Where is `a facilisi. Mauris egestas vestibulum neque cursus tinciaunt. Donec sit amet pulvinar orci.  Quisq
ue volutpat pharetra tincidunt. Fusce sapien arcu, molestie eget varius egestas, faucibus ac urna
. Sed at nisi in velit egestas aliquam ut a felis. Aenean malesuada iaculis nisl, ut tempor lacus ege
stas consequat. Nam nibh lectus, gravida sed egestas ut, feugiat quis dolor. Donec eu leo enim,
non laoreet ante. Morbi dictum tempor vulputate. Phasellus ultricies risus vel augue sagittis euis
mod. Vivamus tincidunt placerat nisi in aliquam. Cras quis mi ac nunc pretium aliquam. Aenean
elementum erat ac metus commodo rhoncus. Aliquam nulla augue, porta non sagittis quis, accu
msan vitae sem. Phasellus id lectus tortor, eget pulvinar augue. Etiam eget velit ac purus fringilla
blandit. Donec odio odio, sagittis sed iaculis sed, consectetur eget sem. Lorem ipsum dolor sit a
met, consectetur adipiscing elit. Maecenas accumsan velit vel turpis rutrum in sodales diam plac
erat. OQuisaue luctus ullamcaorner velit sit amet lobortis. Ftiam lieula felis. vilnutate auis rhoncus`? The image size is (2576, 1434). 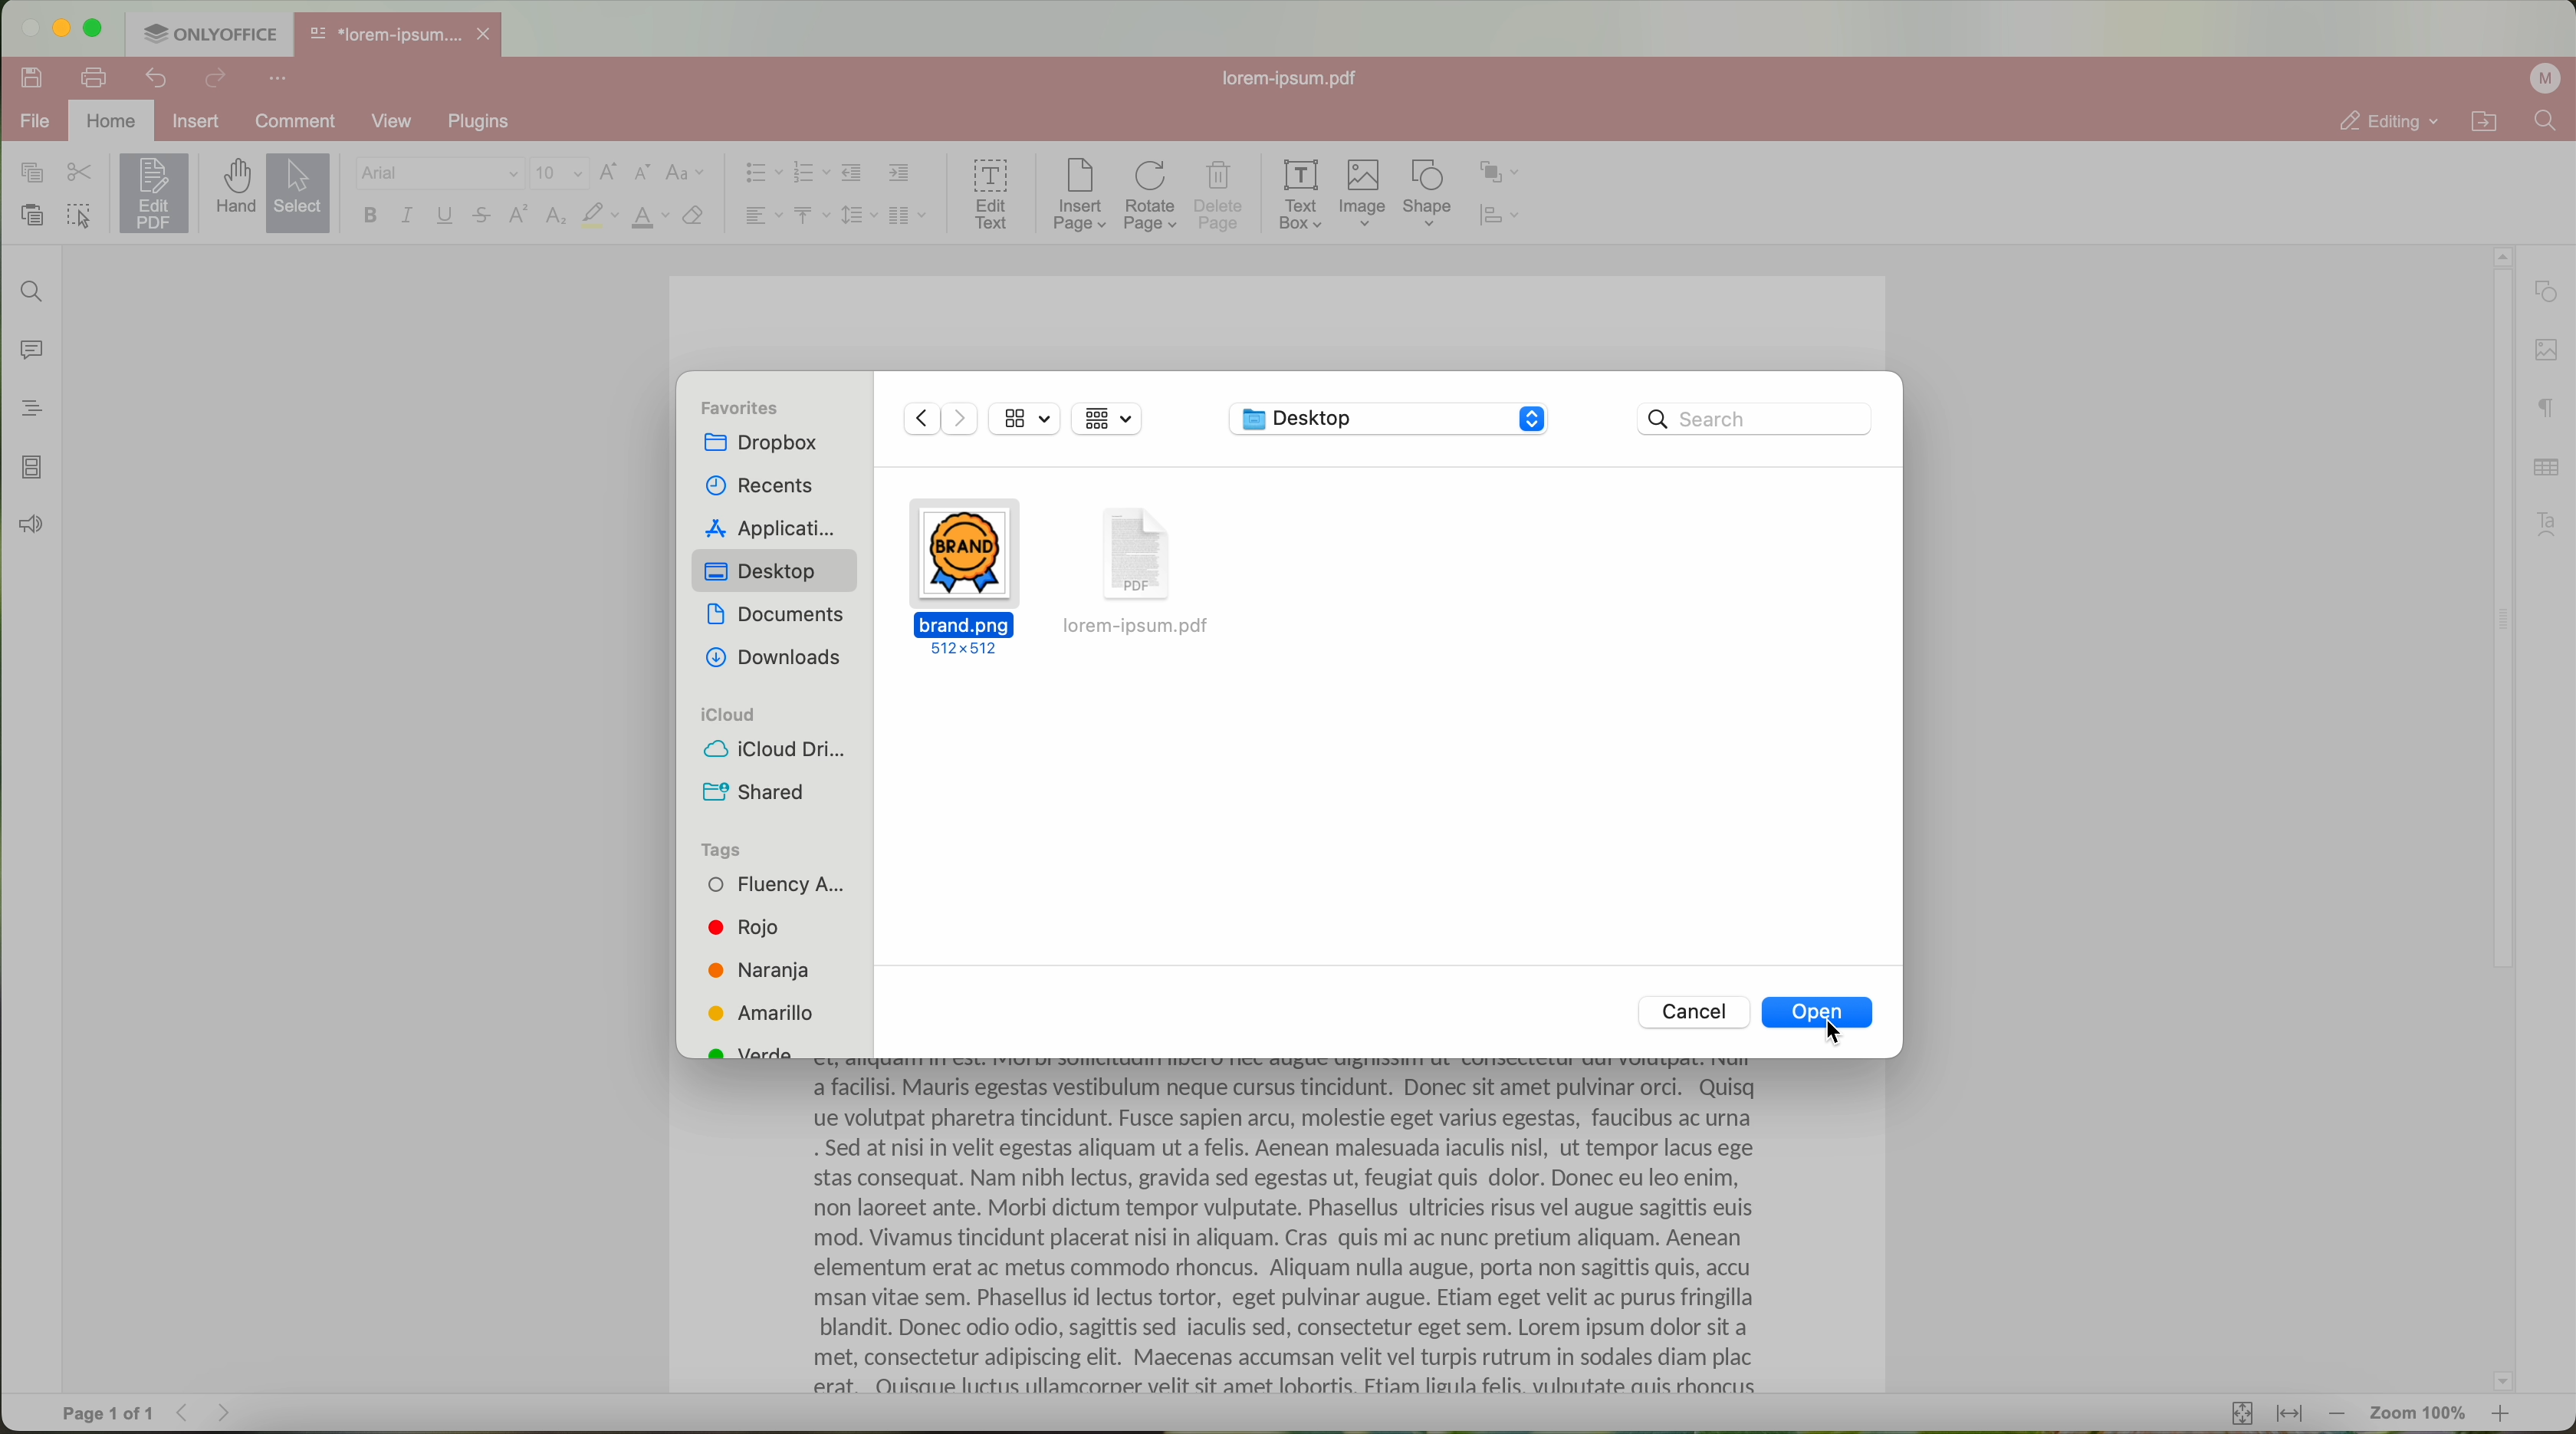 a facilisi. Mauris egestas vestibulum neque cursus tinciaunt. Donec sit amet pulvinar orci.  Quisq
ue volutpat pharetra tincidunt. Fusce sapien arcu, molestie eget varius egestas, faucibus ac urna
. Sed at nisi in velit egestas aliquam ut a felis. Aenean malesuada iaculis nisl, ut tempor lacus ege
stas consequat. Nam nibh lectus, gravida sed egestas ut, feugiat quis dolor. Donec eu leo enim,
non laoreet ante. Morbi dictum tempor vulputate. Phasellus ultricies risus vel augue sagittis euis
mod. Vivamus tincidunt placerat nisi in aliquam. Cras quis mi ac nunc pretium aliquam. Aenean
elementum erat ac metus commodo rhoncus. Aliquam nulla augue, porta non sagittis quis, accu
msan vitae sem. Phasellus id lectus tortor, eget pulvinar augue. Etiam eget velit ac purus fringilla
blandit. Donec odio odio, sagittis sed iaculis sed, consectetur eget sem. Lorem ipsum dolor sit a
met, consectetur adipiscing elit. Maecenas accumsan velit vel turpis rutrum in sodales diam plac
erat. OQuisaue luctus ullamcaorner velit sit amet lobortis. Ftiam lieula felis. vilnutate auis rhoncus is located at coordinates (1297, 1239).